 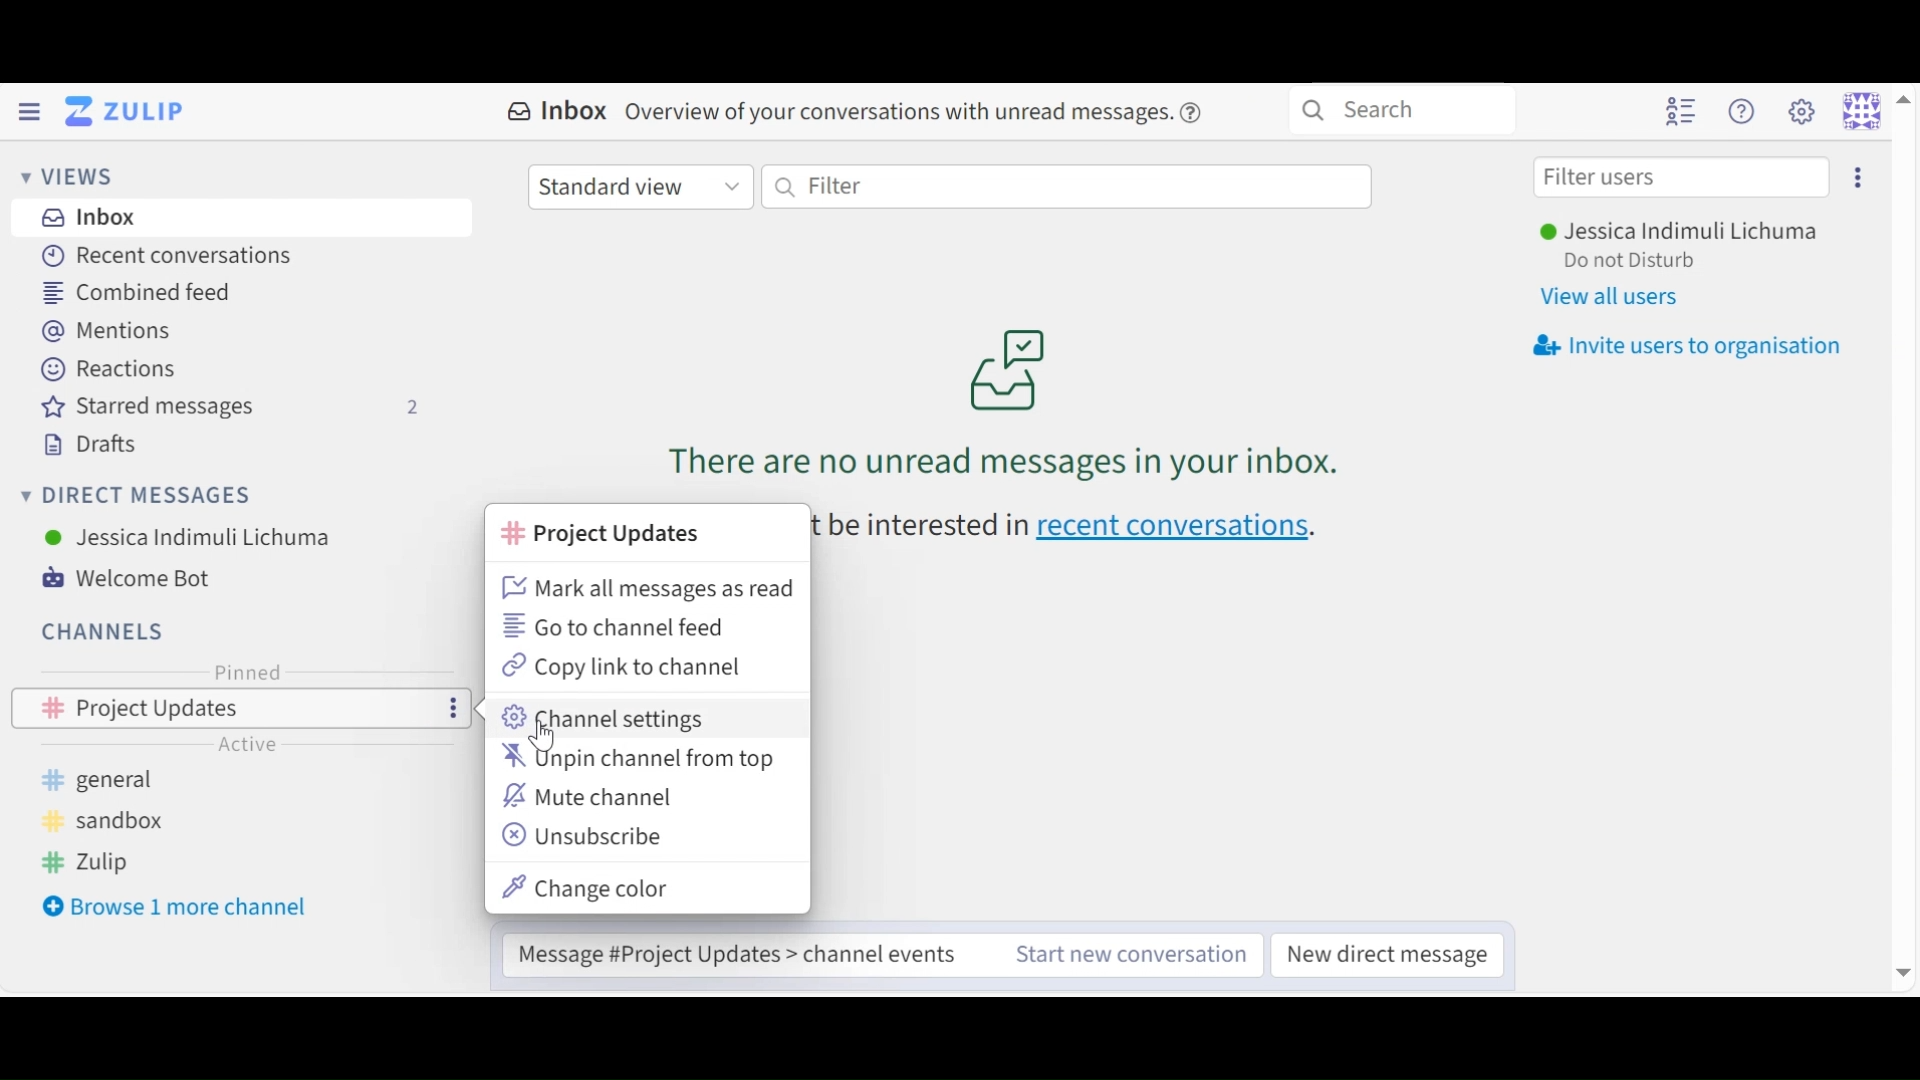 I want to click on Hide User list, so click(x=1682, y=108).